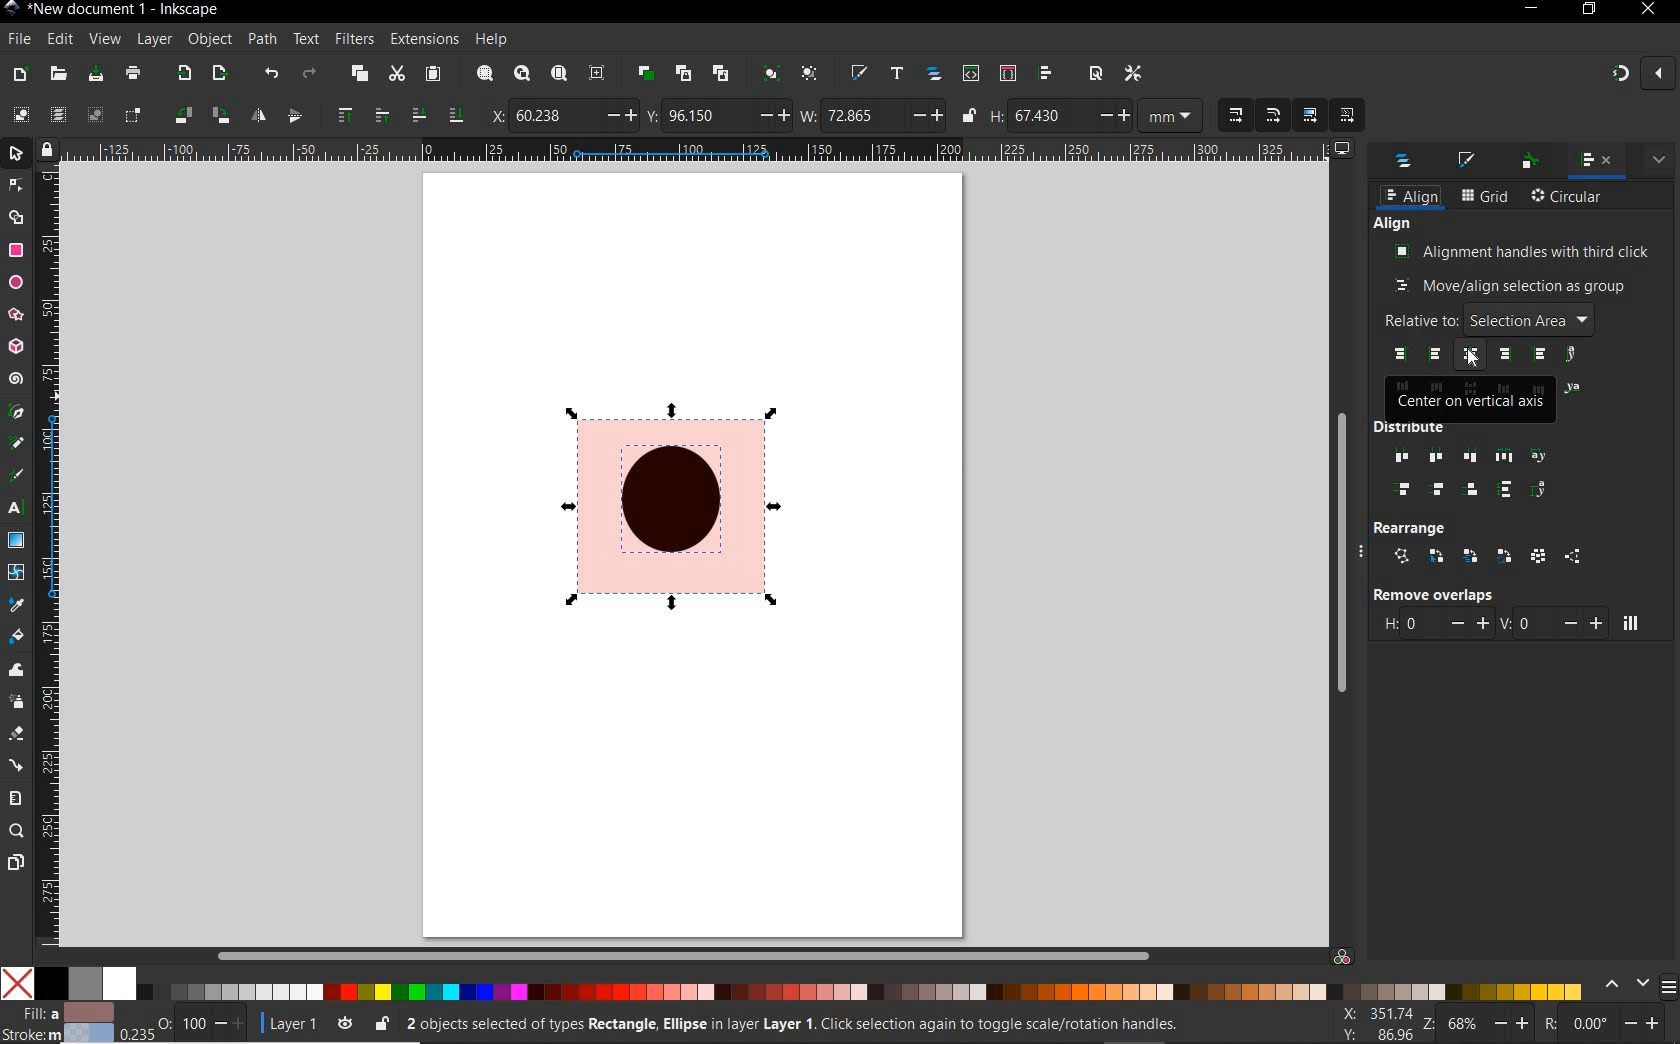  Describe the element at coordinates (14, 251) in the screenshot. I see `rectangle tool` at that location.